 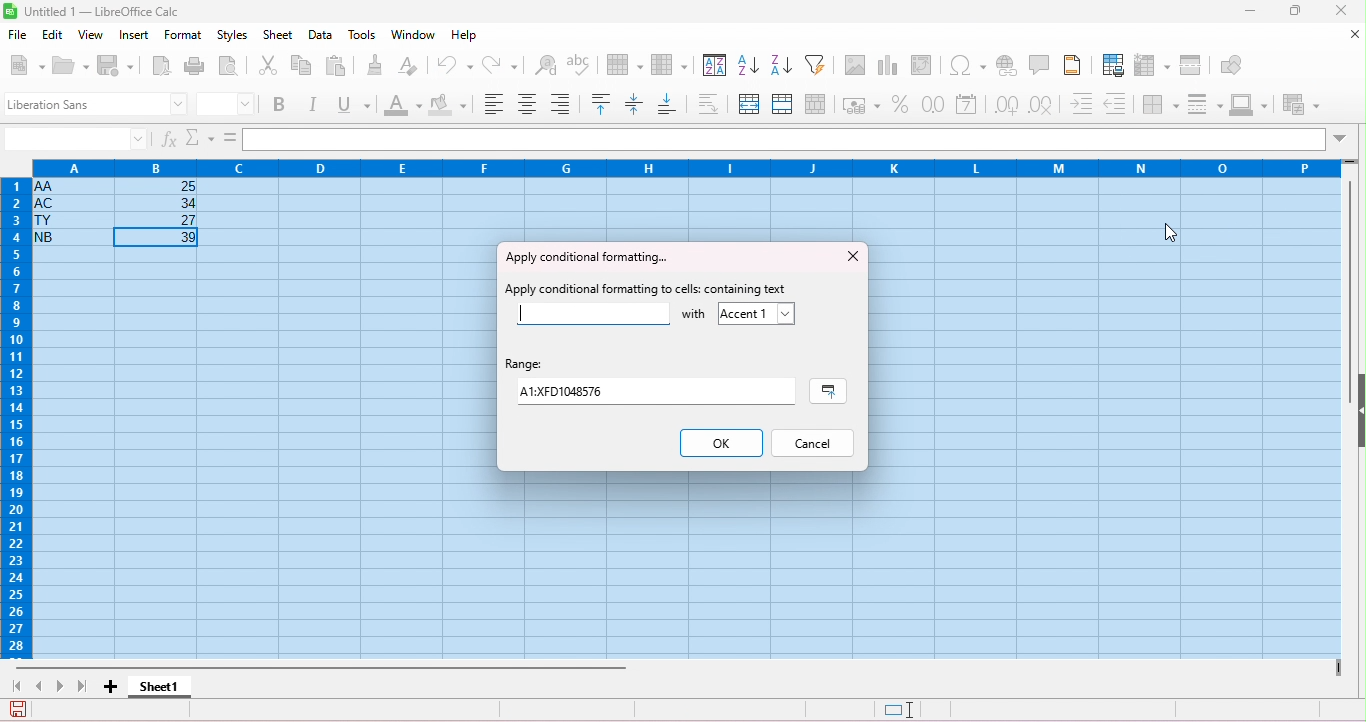 What do you see at coordinates (270, 64) in the screenshot?
I see `cut` at bounding box center [270, 64].